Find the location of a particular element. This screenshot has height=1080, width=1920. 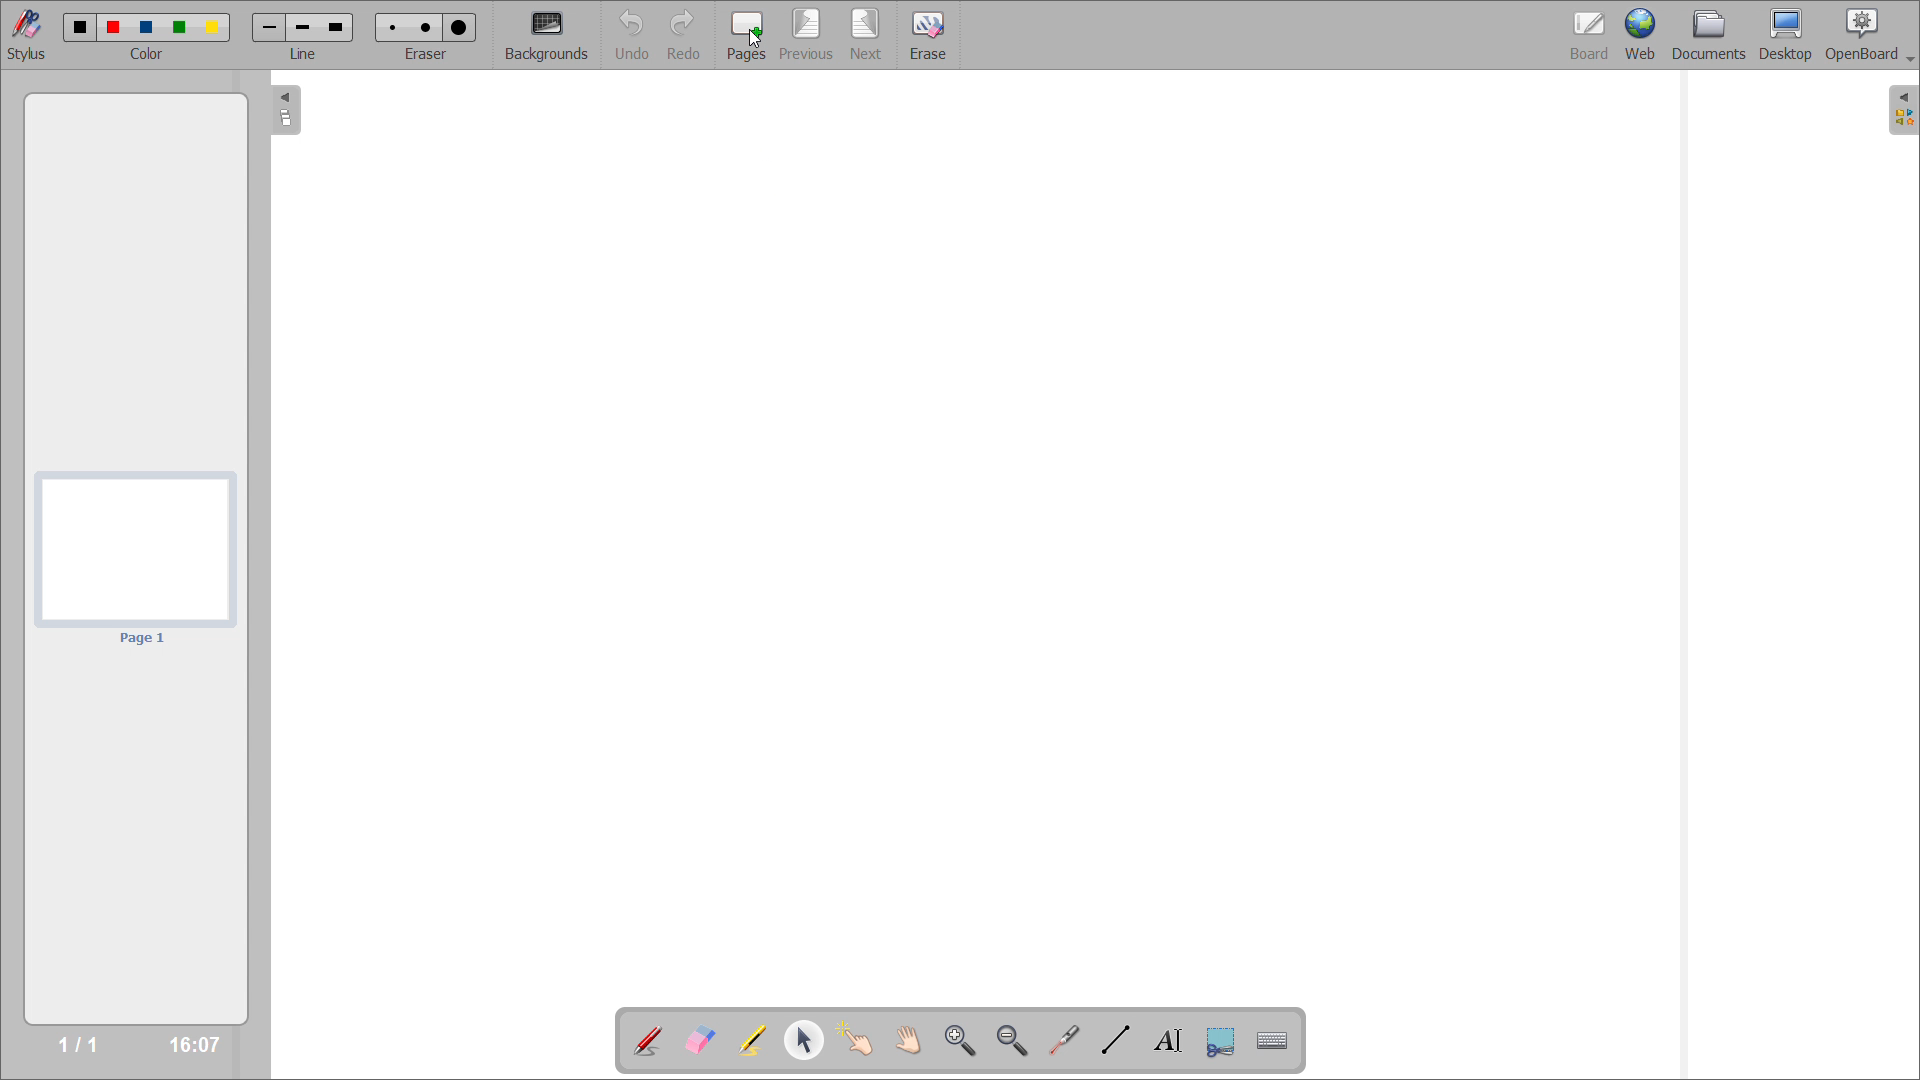

zoom in is located at coordinates (962, 1041).